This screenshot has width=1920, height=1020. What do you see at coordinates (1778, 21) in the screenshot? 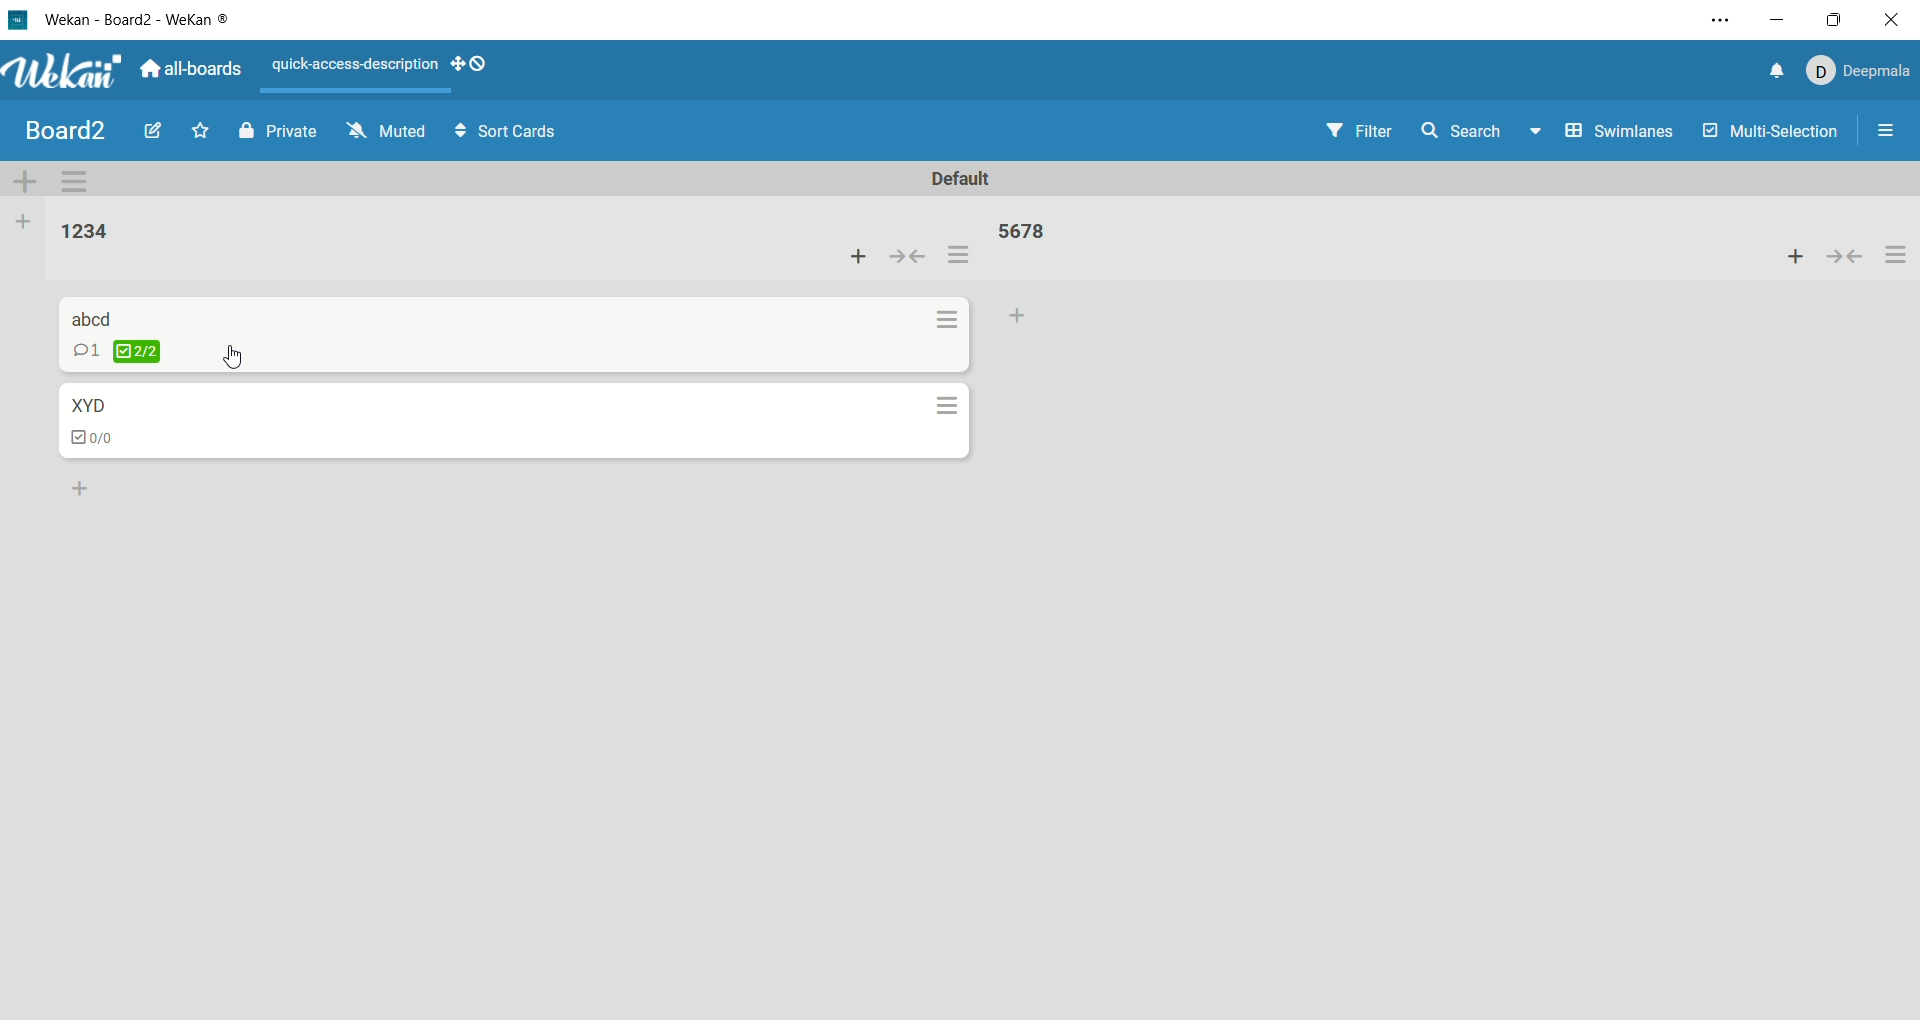
I see `minimize` at bounding box center [1778, 21].